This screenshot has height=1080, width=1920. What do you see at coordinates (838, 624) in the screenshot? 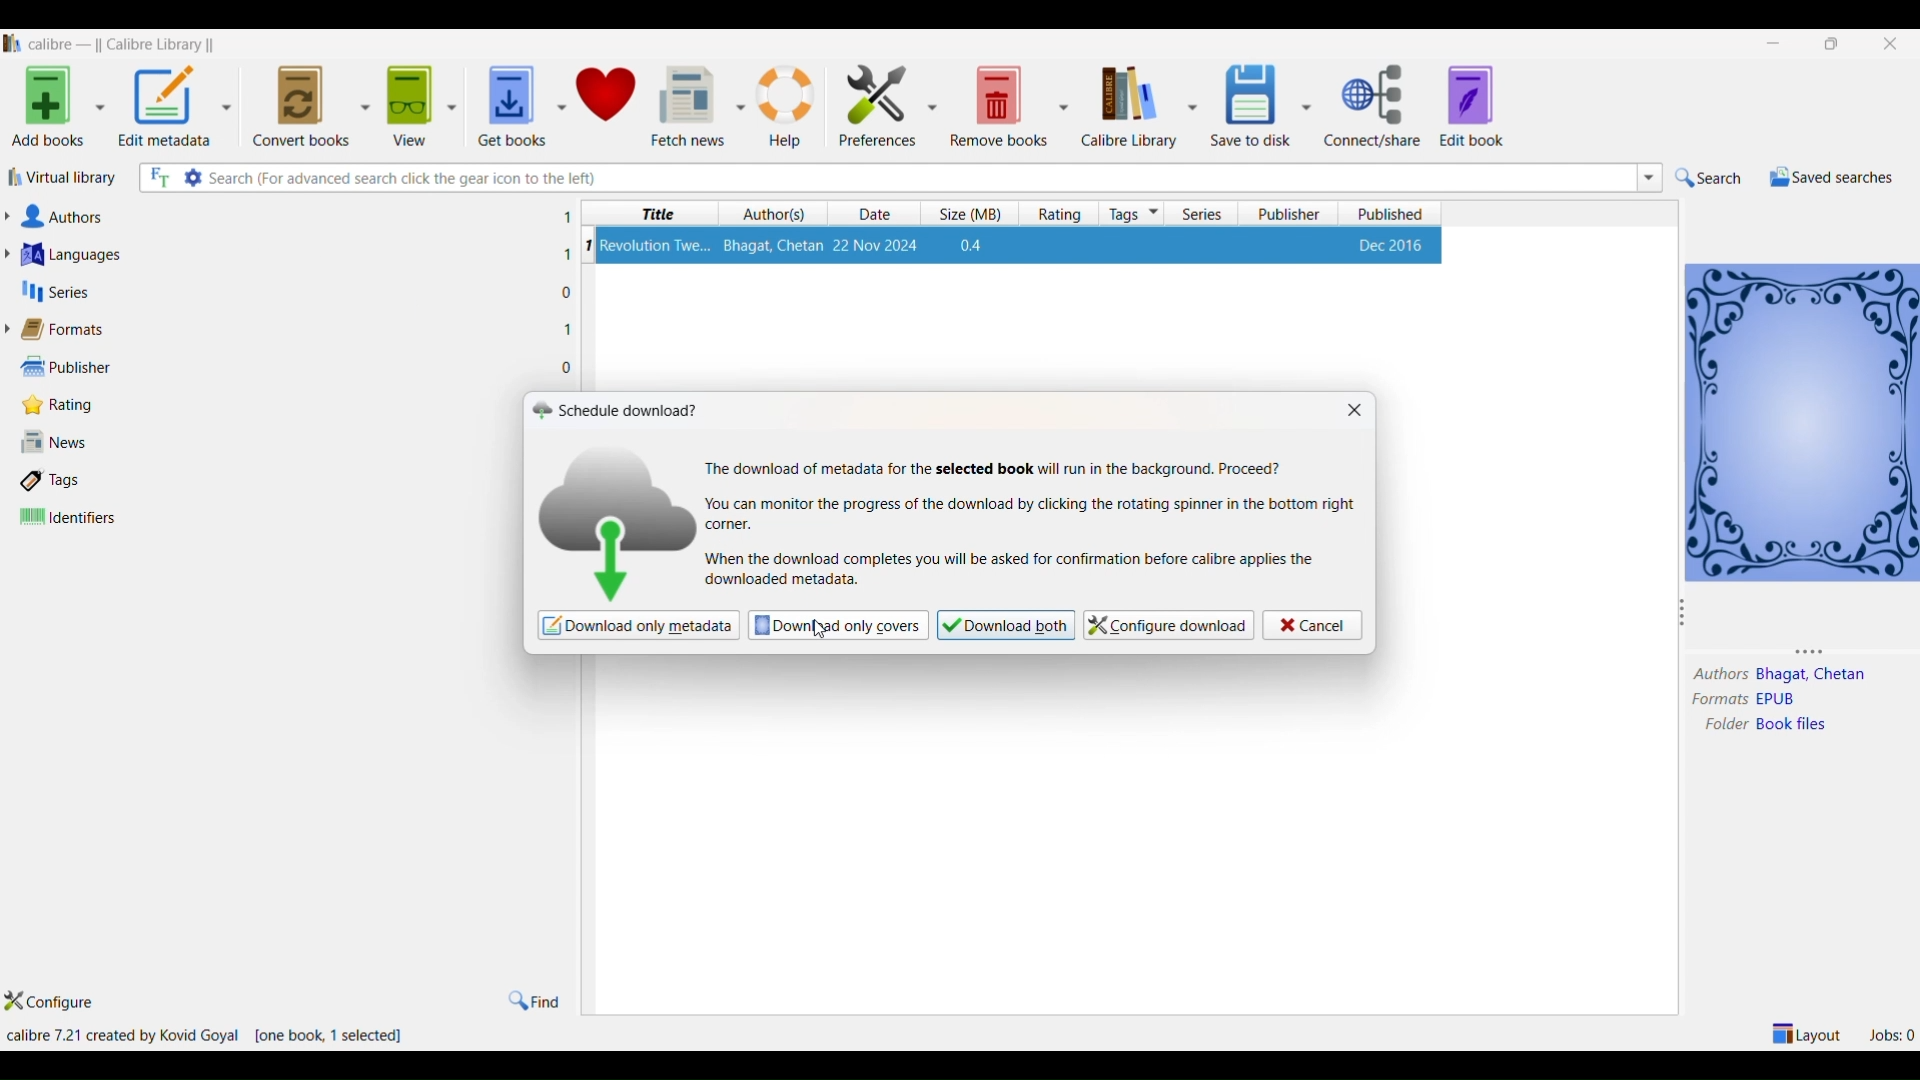
I see `download only covers` at bounding box center [838, 624].